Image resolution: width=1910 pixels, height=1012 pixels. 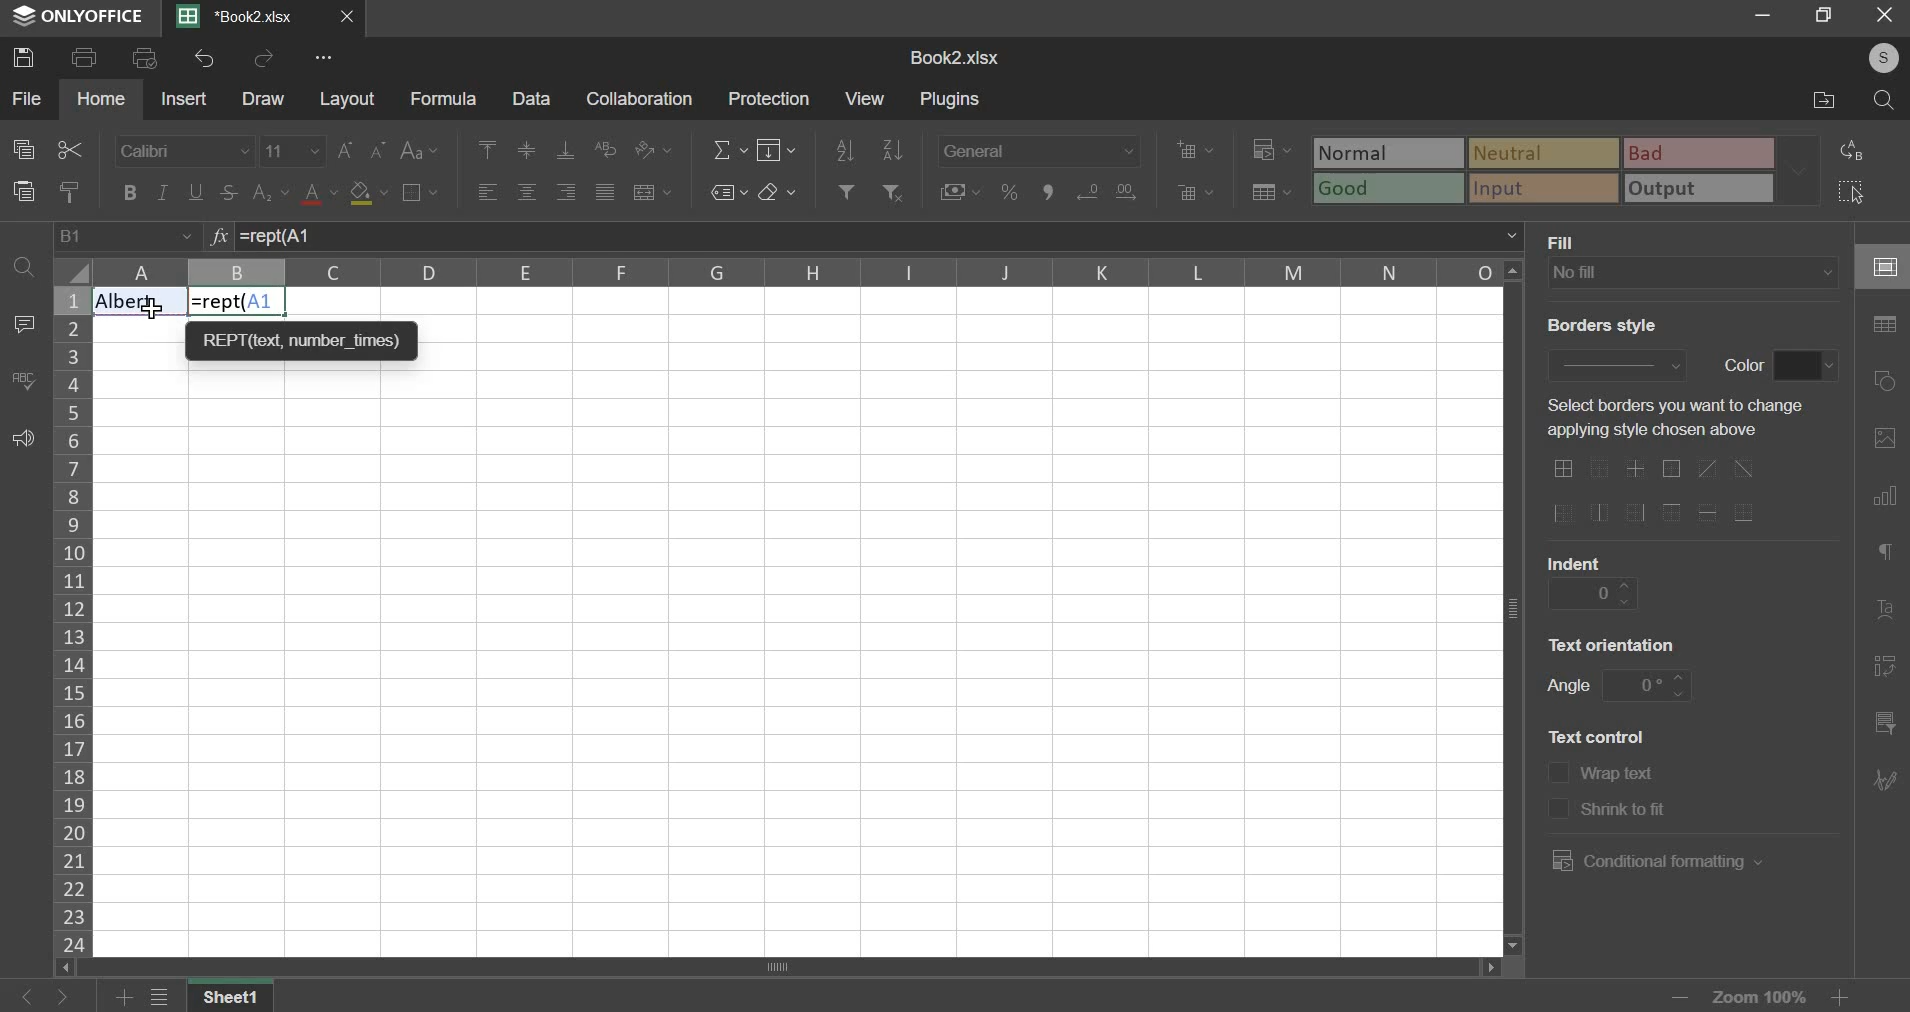 What do you see at coordinates (1271, 192) in the screenshot?
I see `save as table` at bounding box center [1271, 192].